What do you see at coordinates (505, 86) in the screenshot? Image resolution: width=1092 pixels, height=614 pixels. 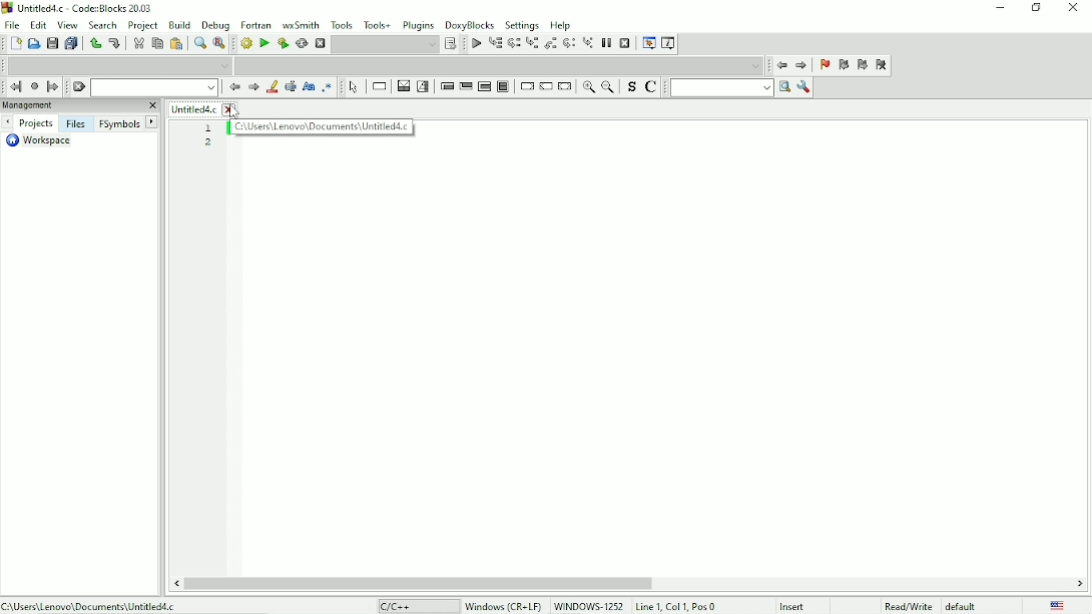 I see `Block instruction` at bounding box center [505, 86].